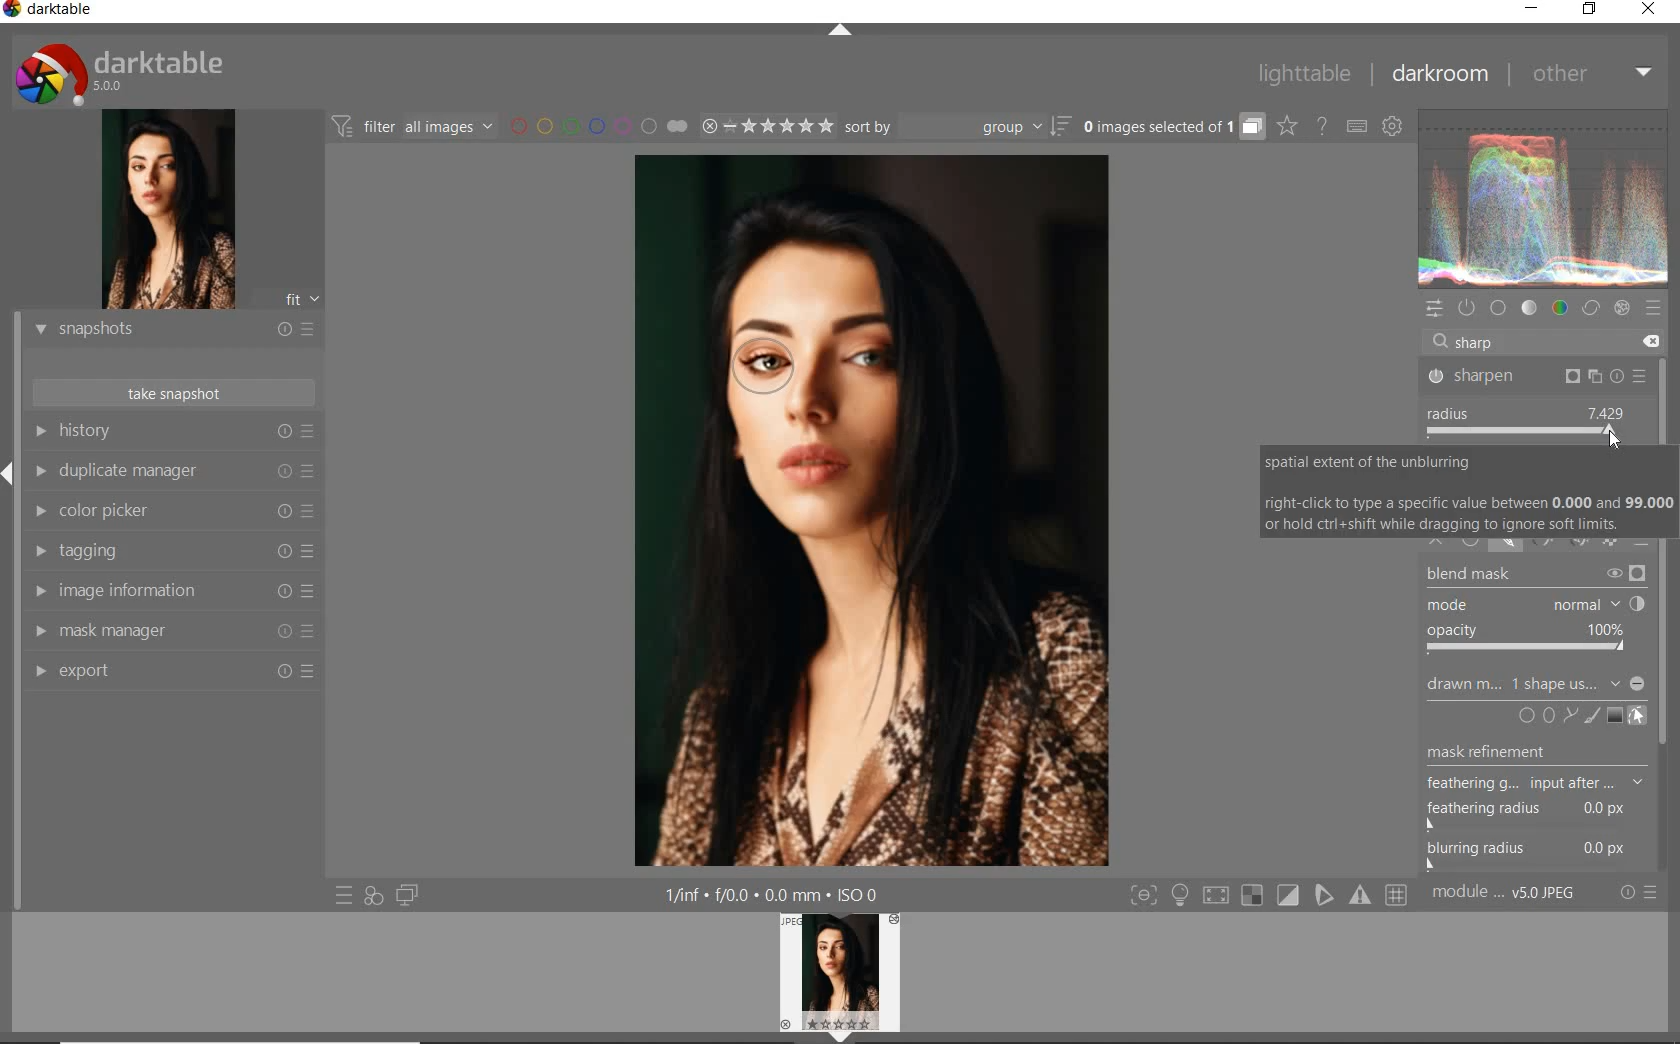 This screenshot has width=1680, height=1044. I want to click on add brush, so click(1592, 713).